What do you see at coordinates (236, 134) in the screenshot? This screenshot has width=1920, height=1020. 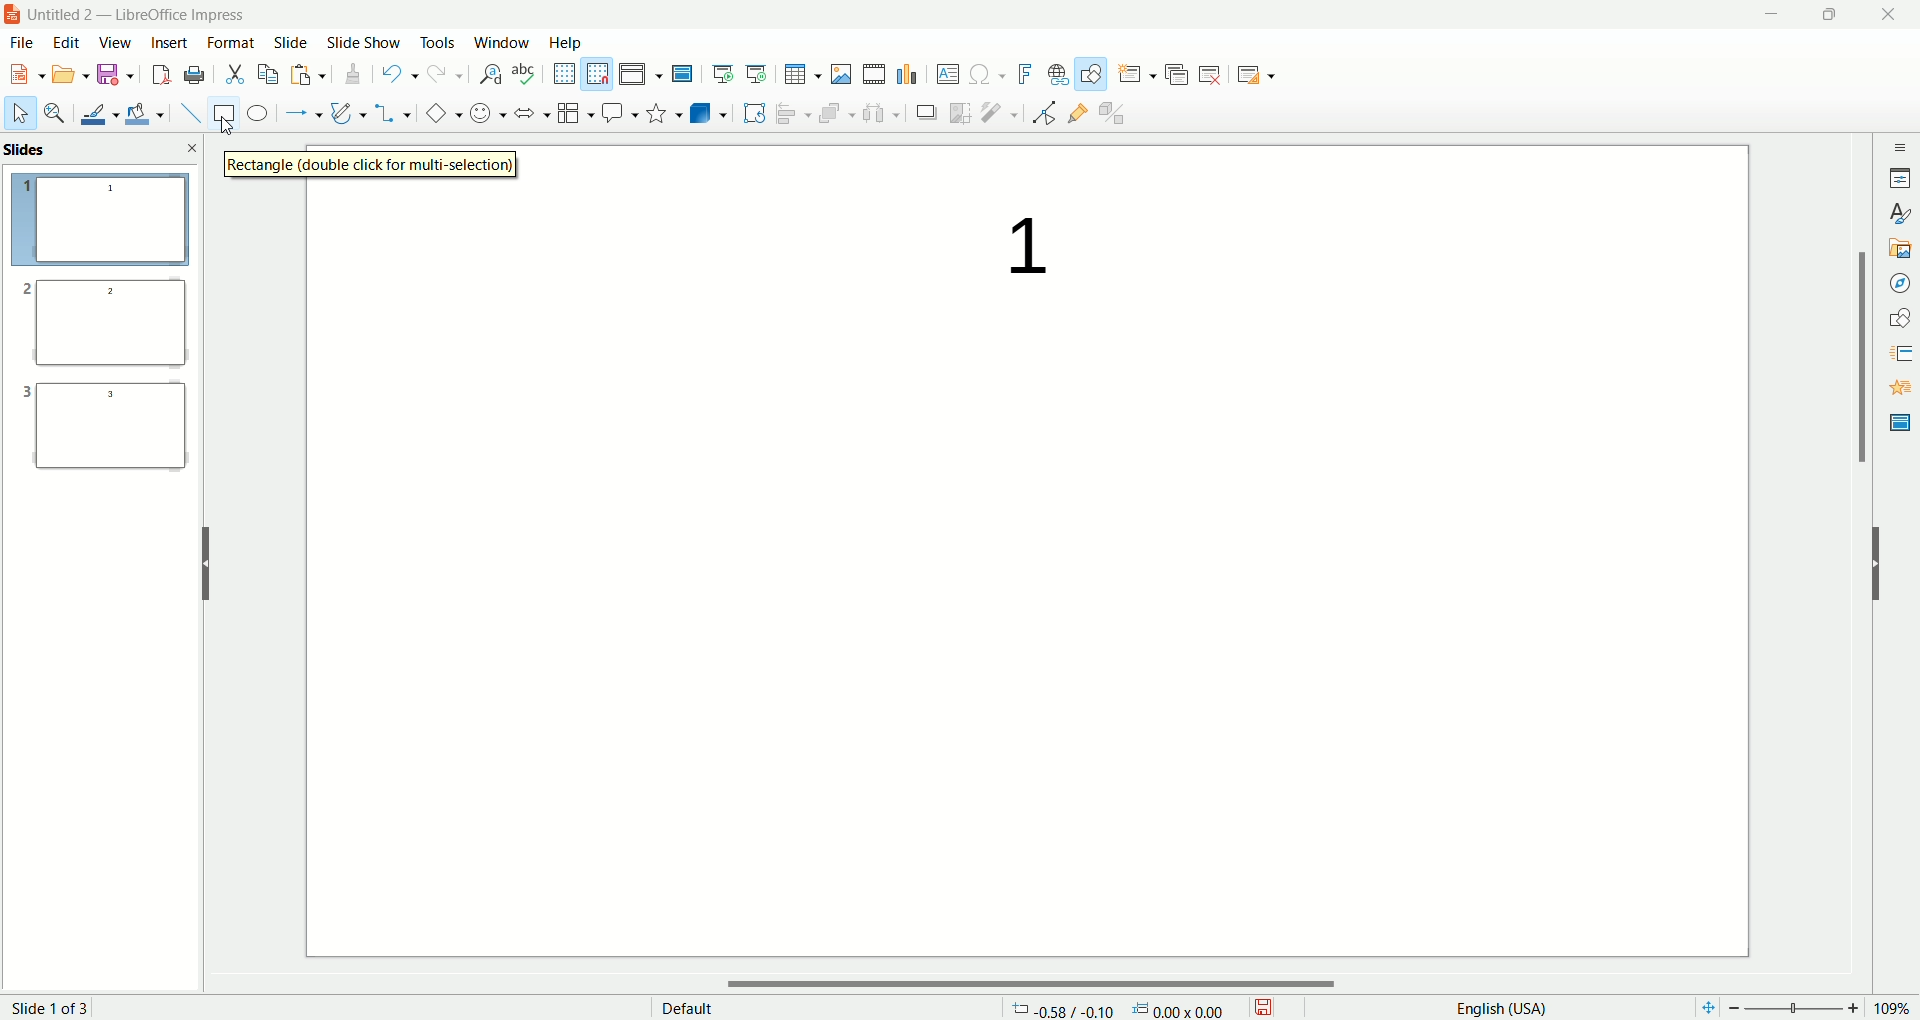 I see `cursor` at bounding box center [236, 134].